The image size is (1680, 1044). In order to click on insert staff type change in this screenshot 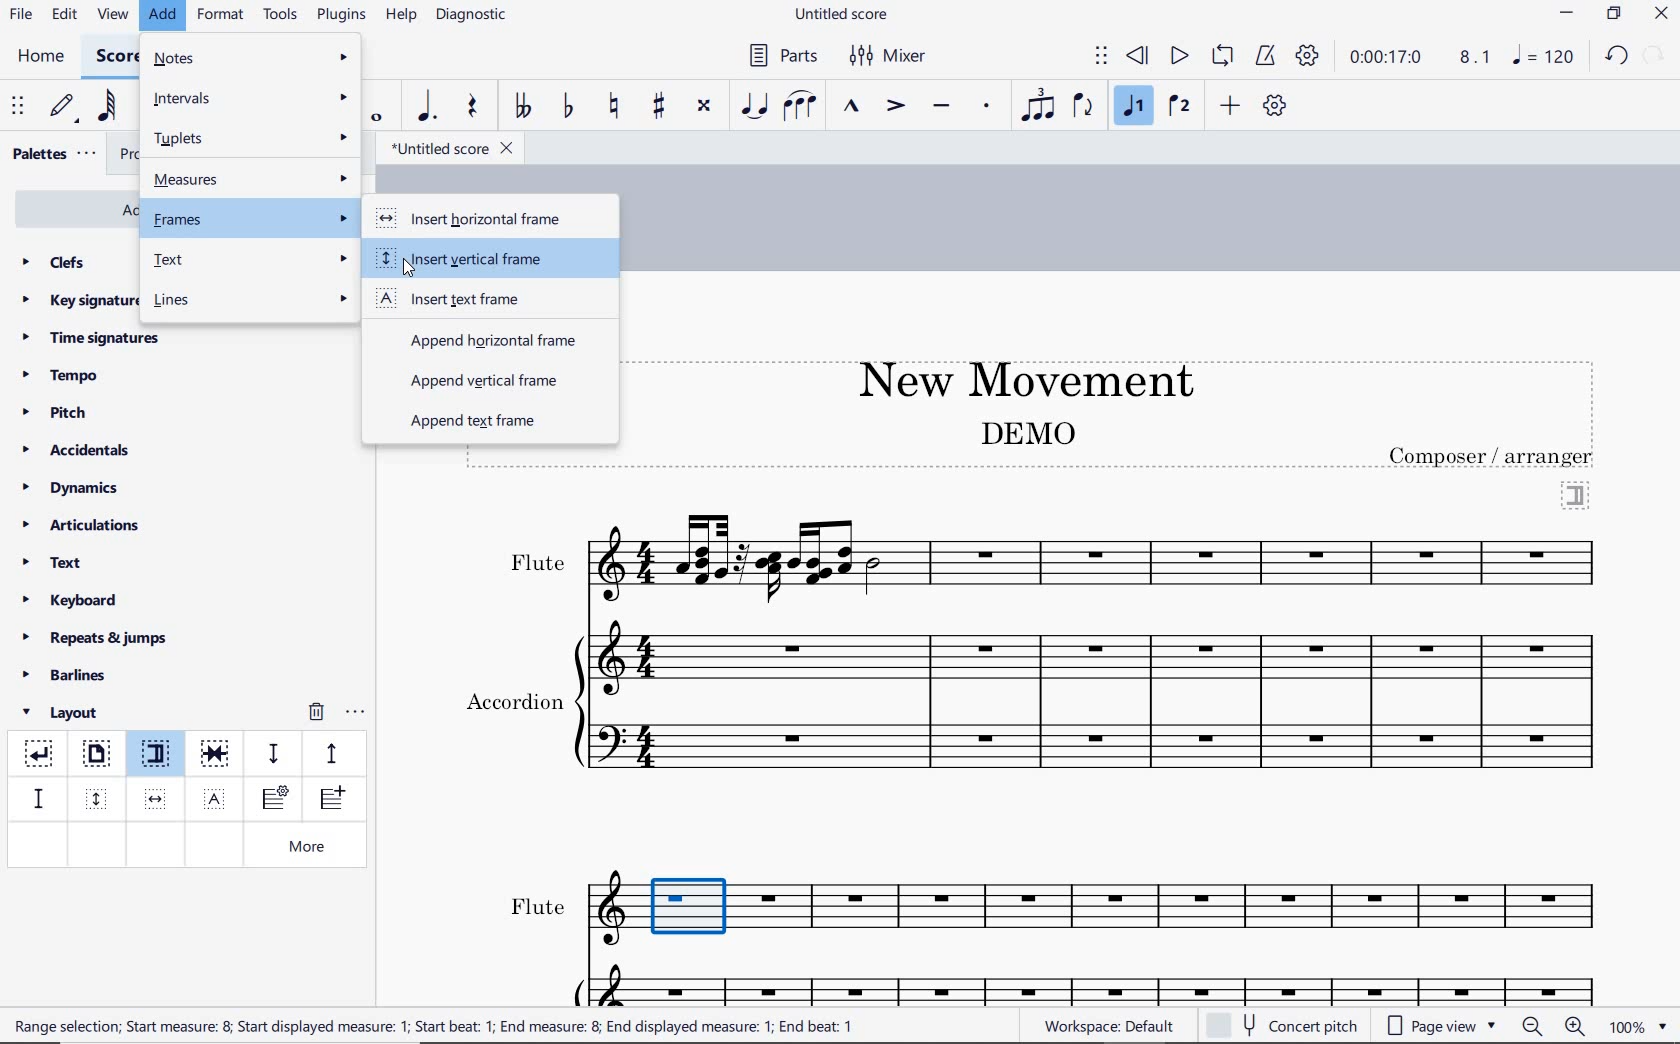, I will do `click(275, 799)`.